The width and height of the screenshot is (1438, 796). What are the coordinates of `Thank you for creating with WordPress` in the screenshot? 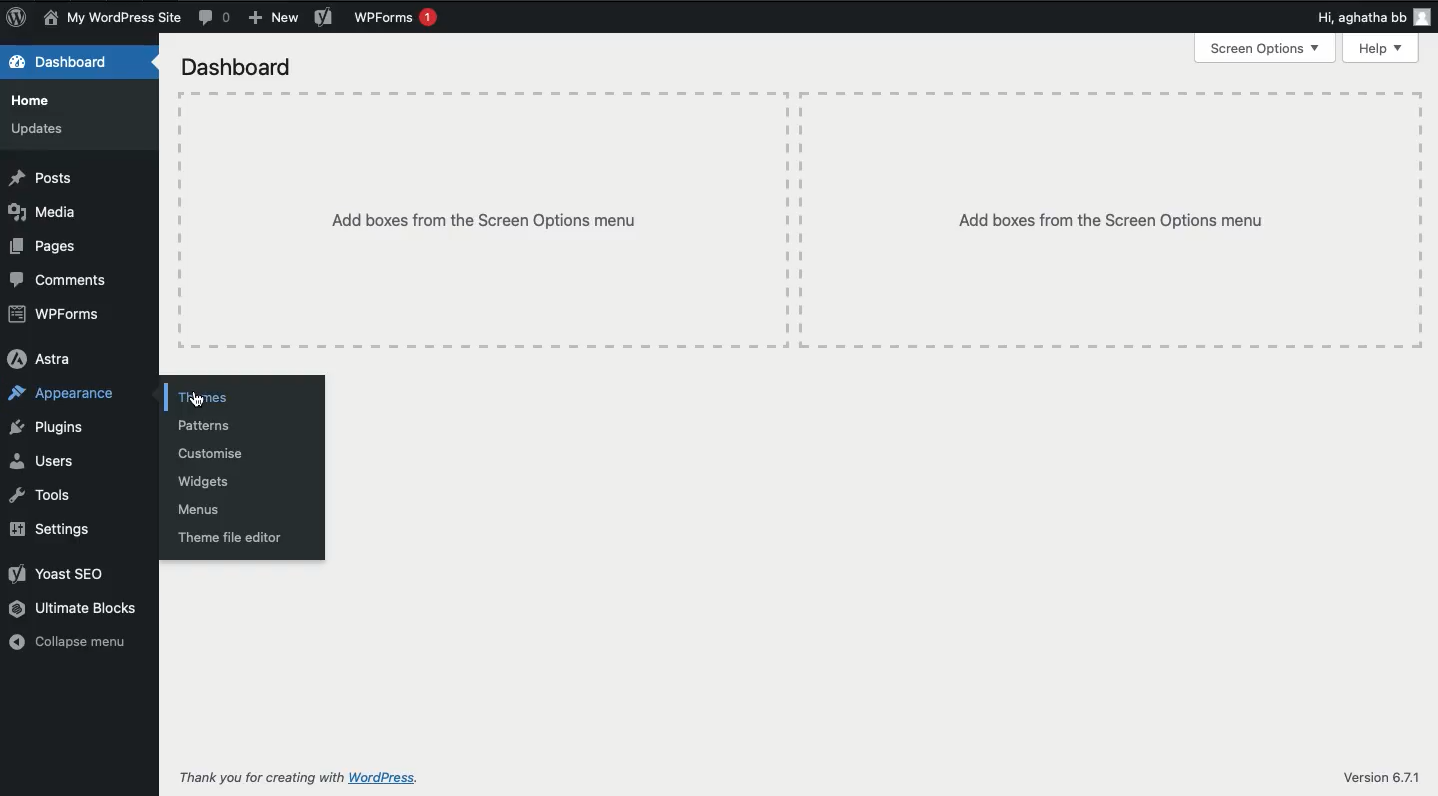 It's located at (301, 777).